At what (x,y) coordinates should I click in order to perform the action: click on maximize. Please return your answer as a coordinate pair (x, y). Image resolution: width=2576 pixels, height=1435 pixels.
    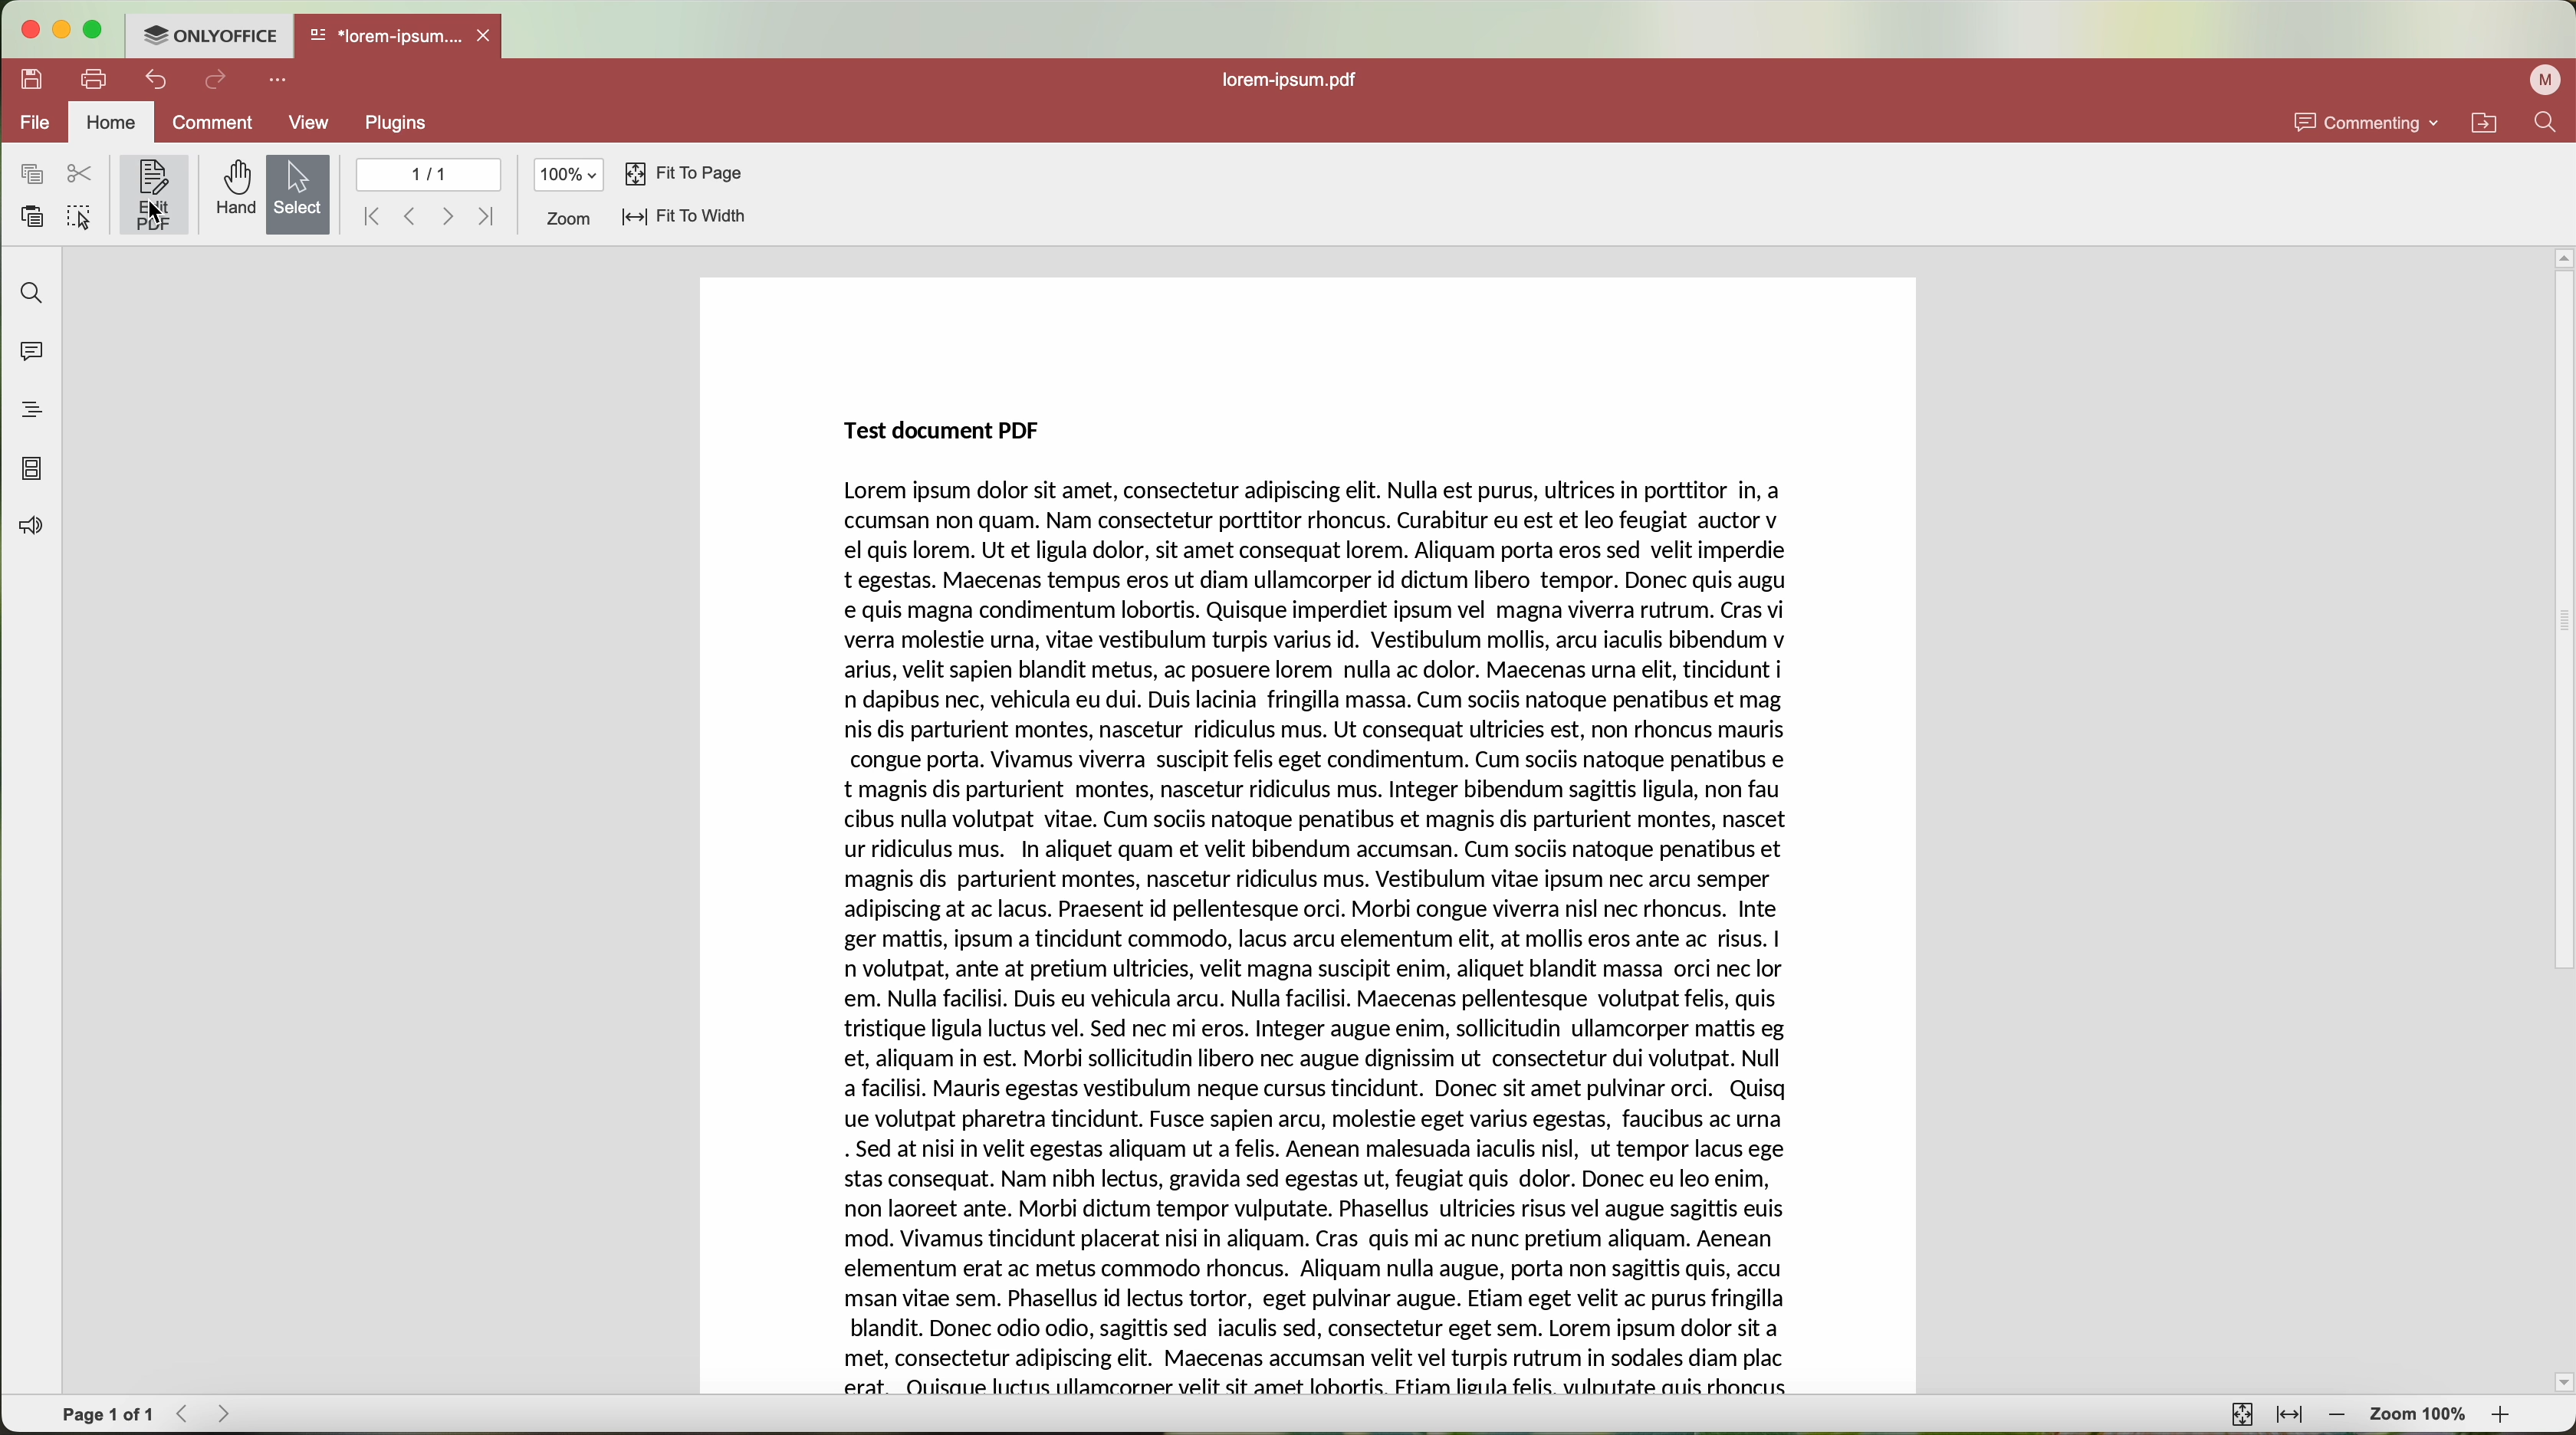
    Looking at the image, I should click on (100, 31).